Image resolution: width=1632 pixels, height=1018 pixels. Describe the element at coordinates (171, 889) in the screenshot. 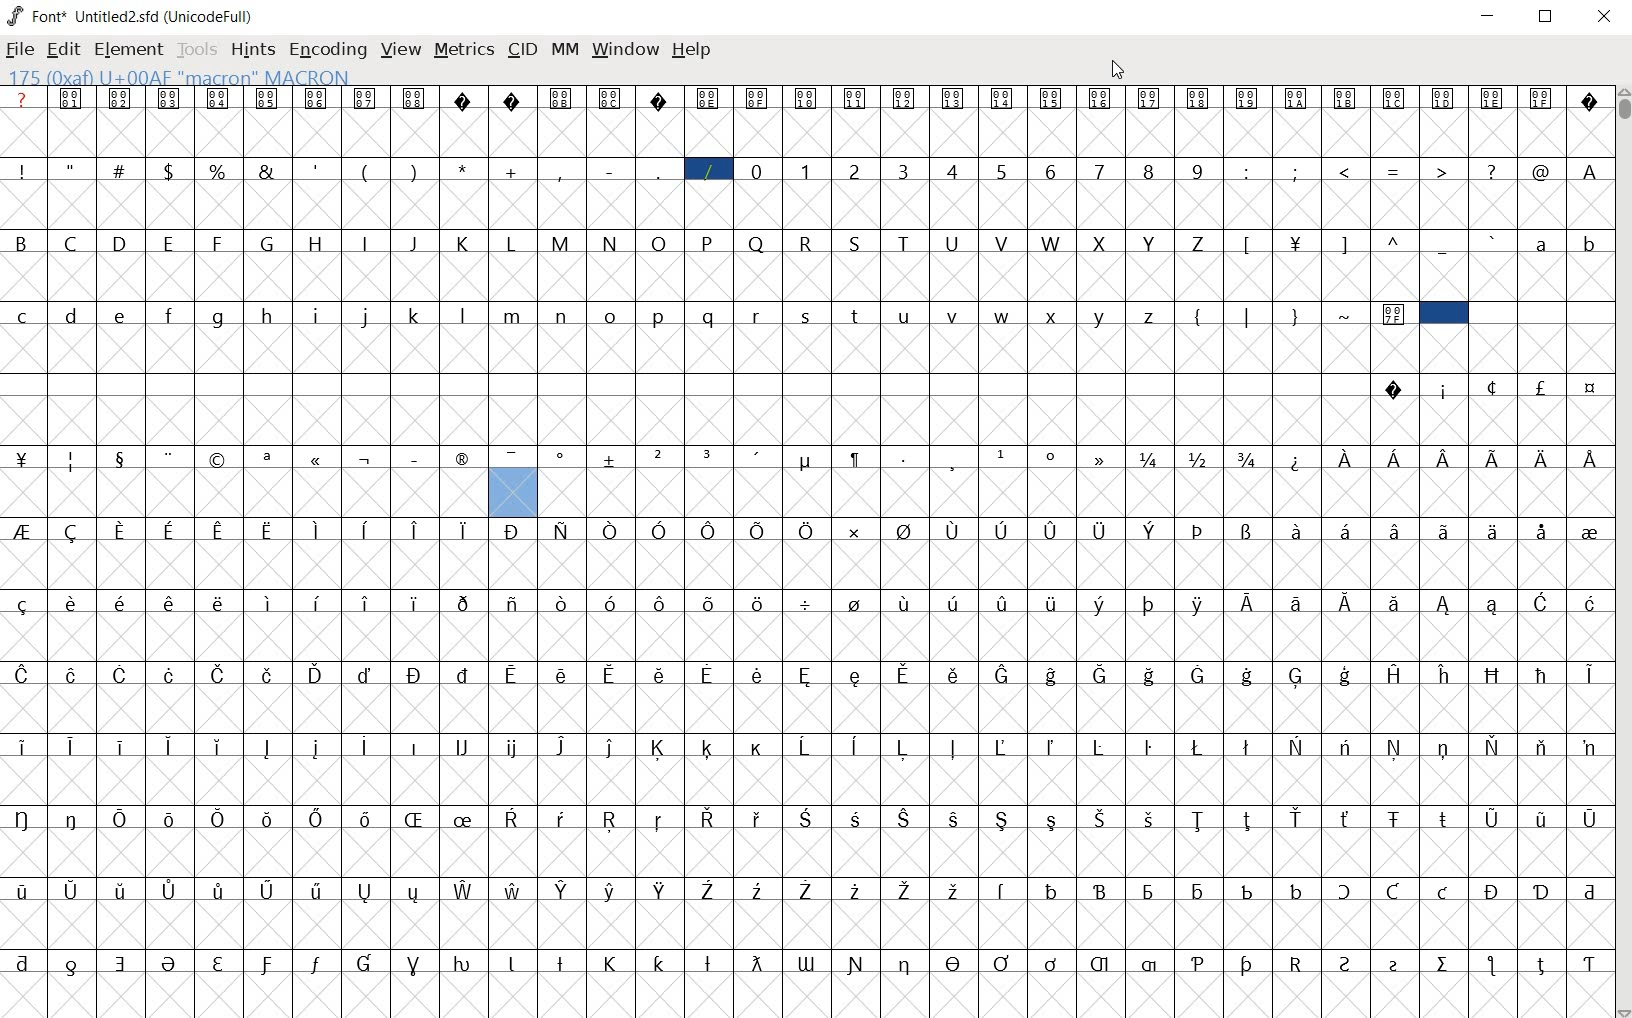

I see `Symbol` at that location.